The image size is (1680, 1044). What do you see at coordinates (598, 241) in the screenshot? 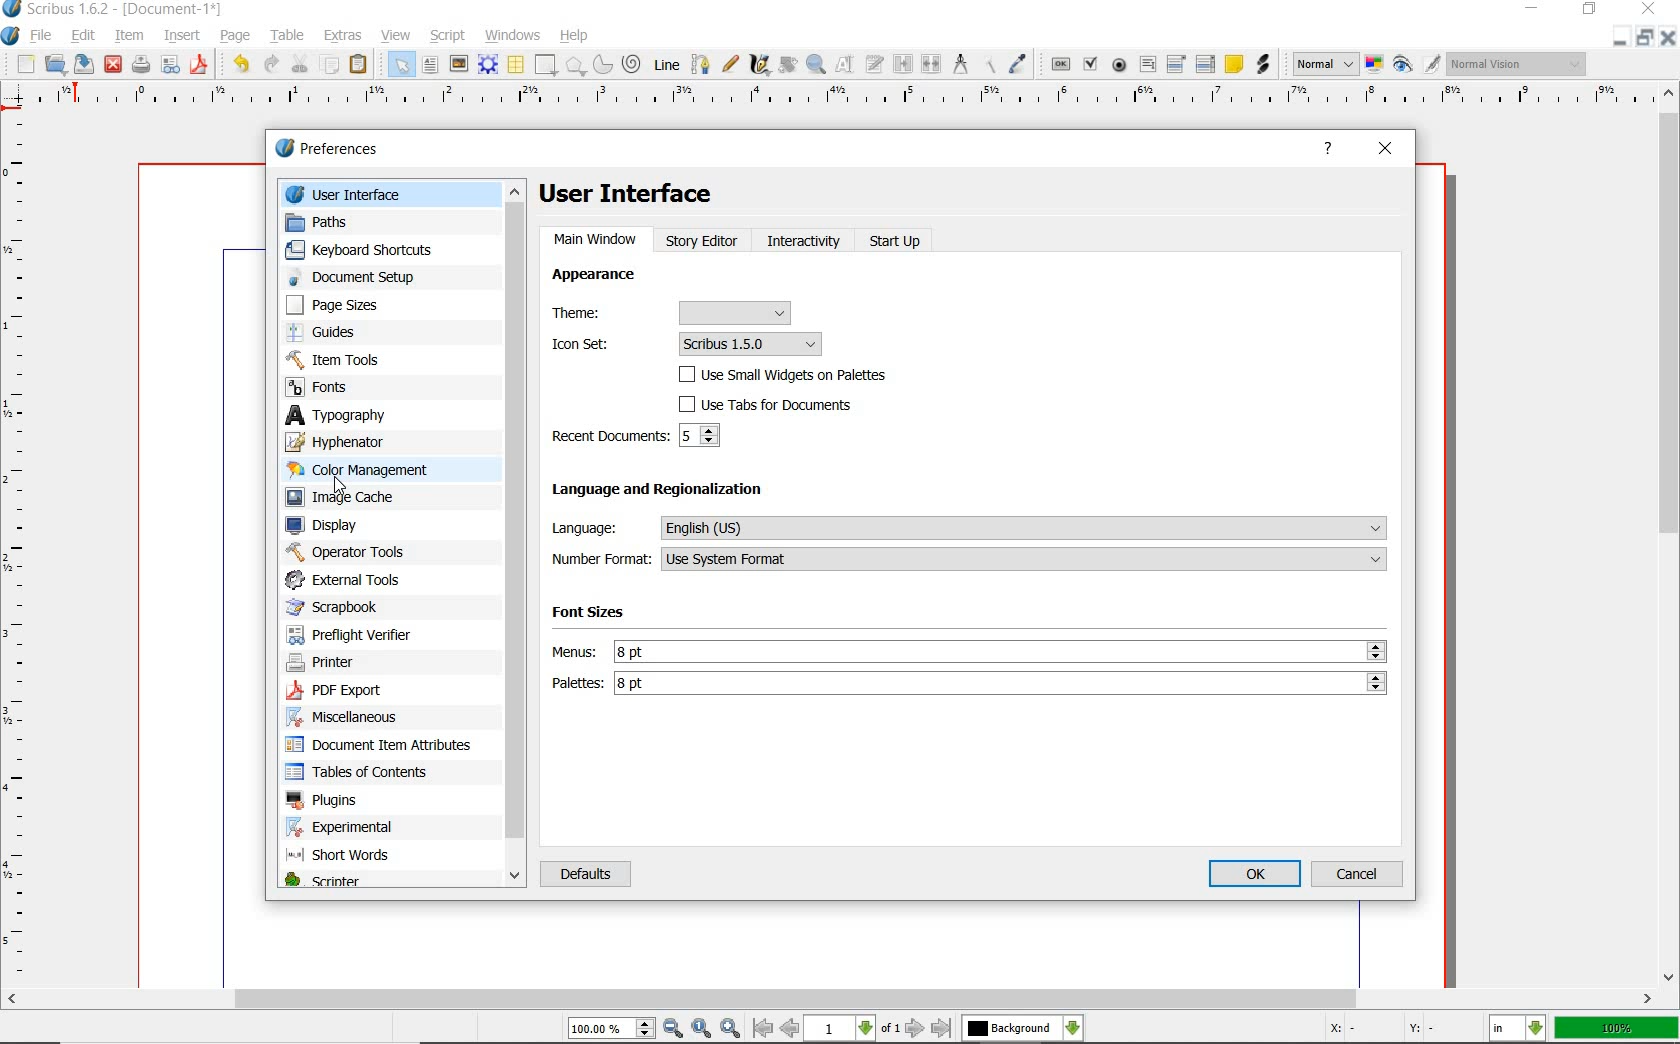
I see `MAIN WINDOW` at bounding box center [598, 241].